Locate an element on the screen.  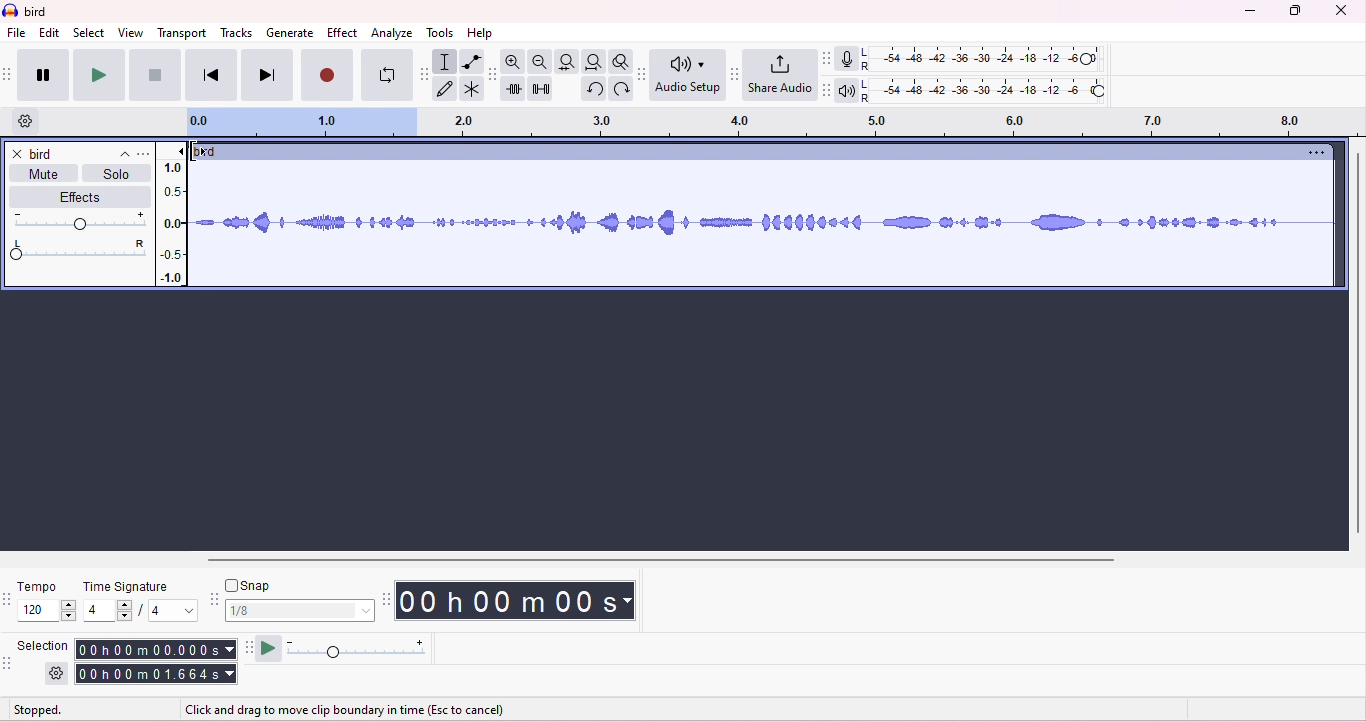
next is located at coordinates (265, 76).